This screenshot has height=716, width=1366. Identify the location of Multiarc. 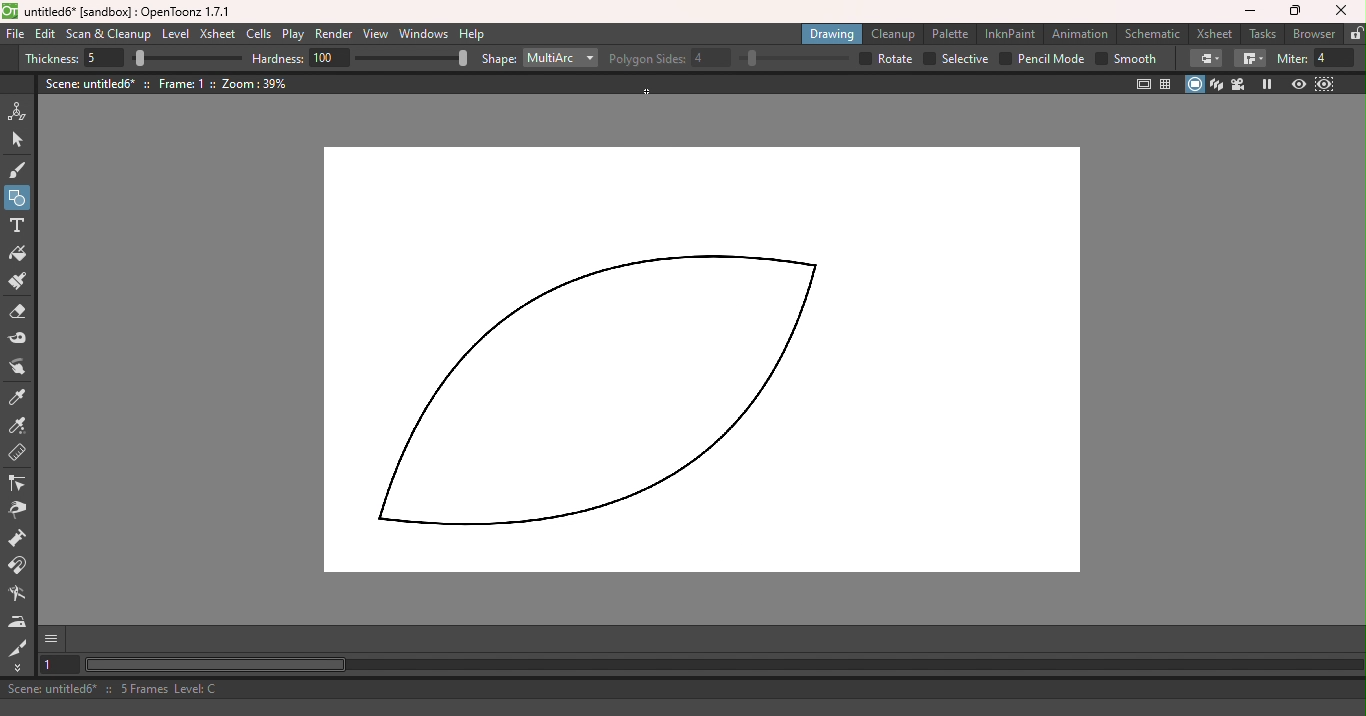
(561, 59).